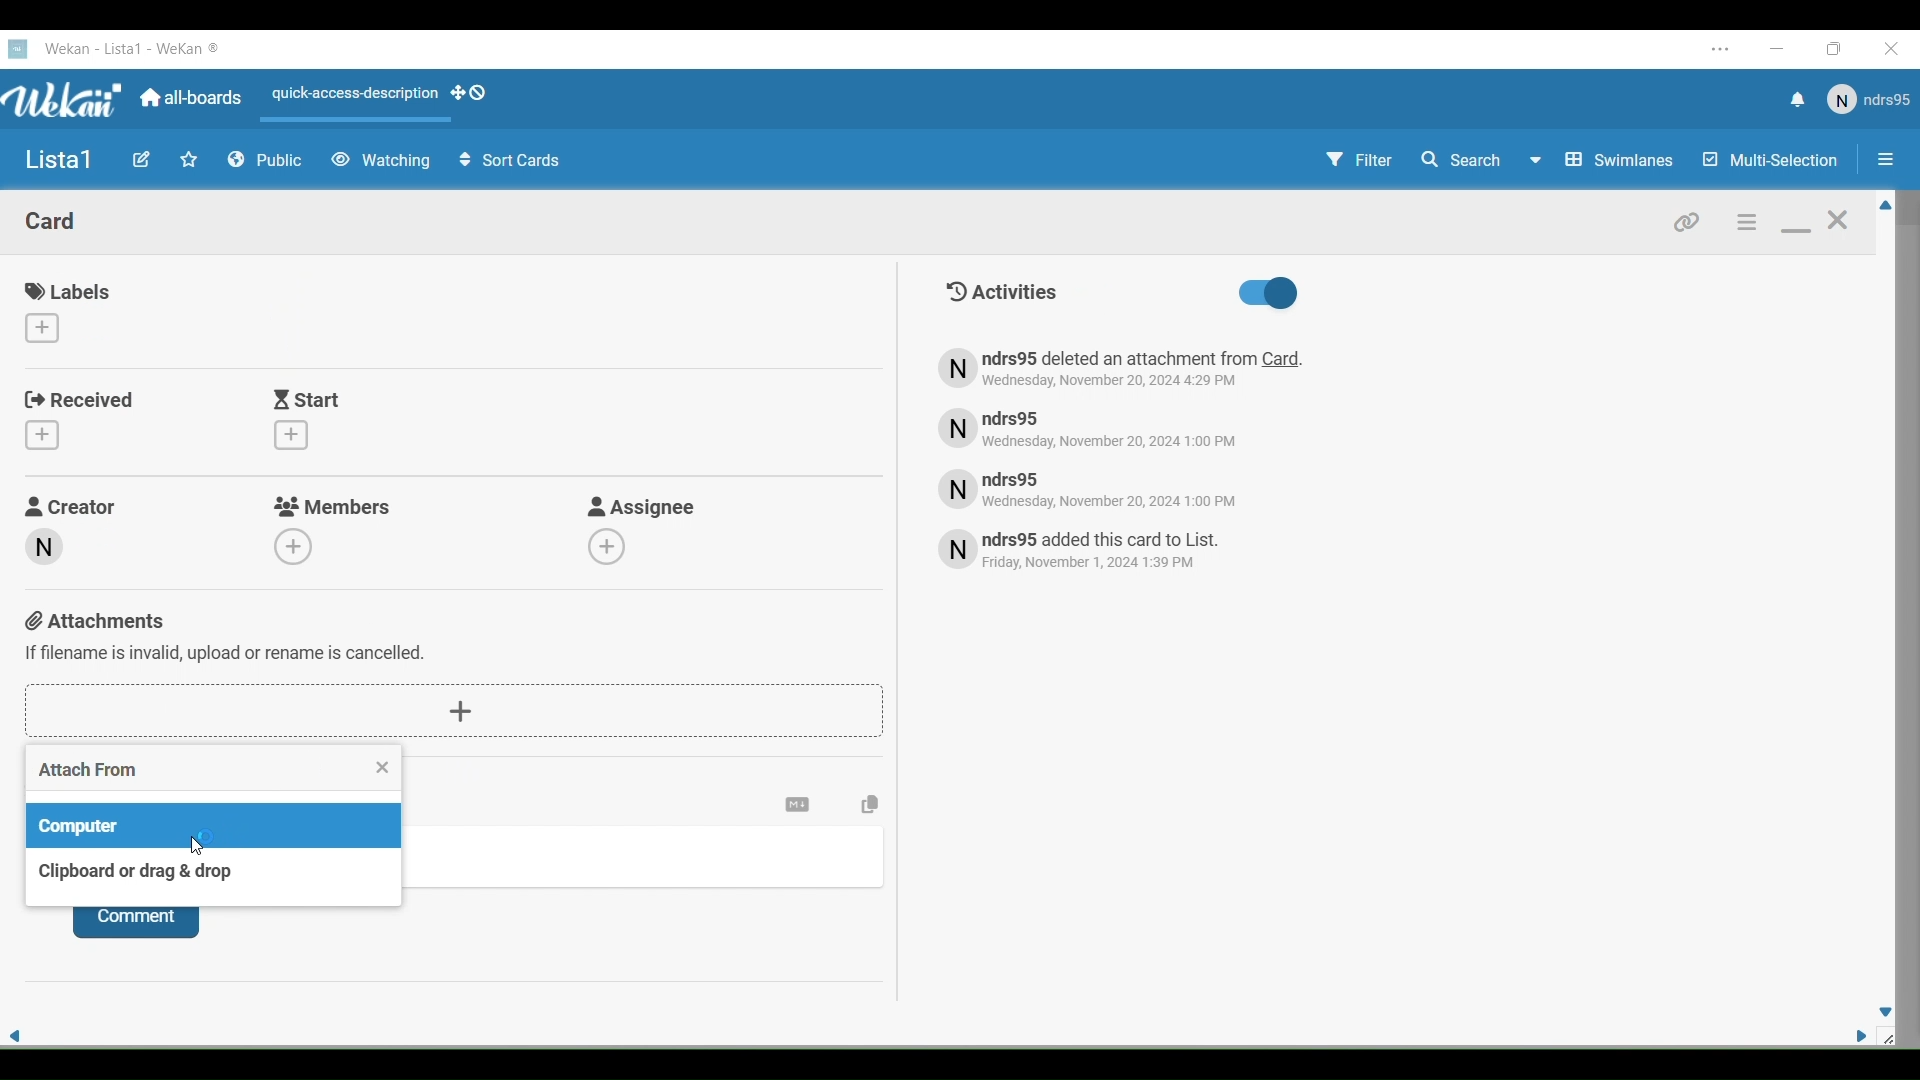  Describe the element at coordinates (294, 545) in the screenshot. I see `Add members` at that location.